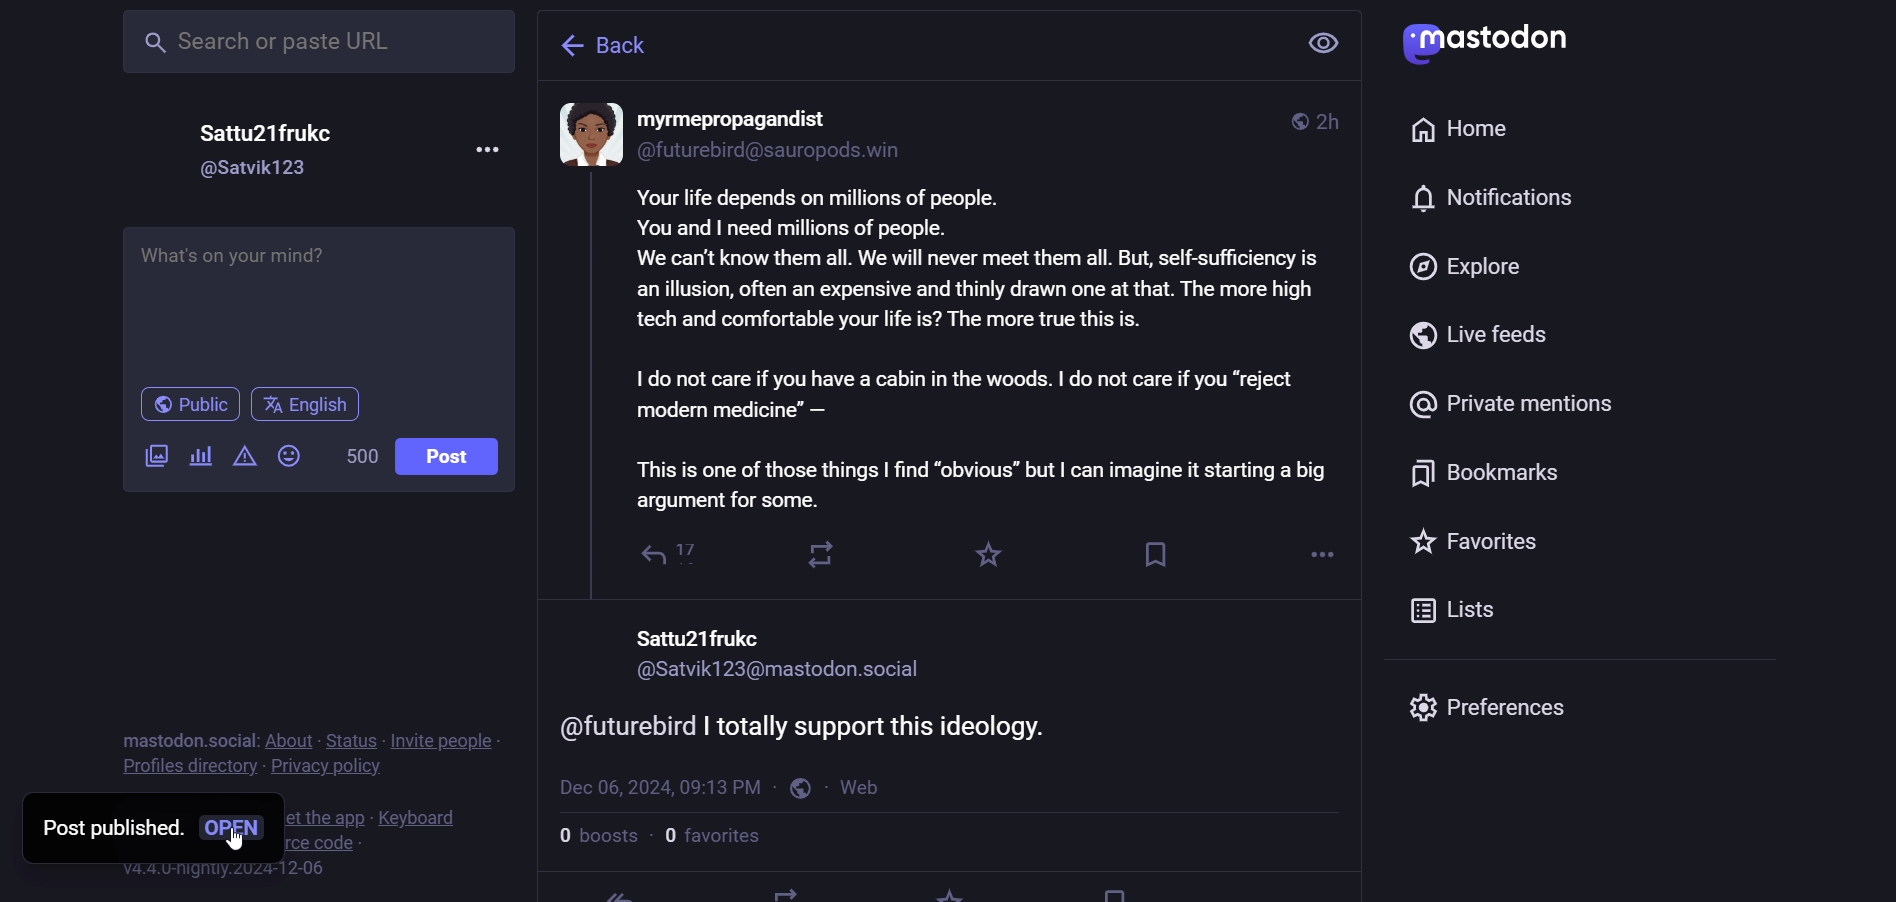  Describe the element at coordinates (238, 839) in the screenshot. I see `cursor` at that location.